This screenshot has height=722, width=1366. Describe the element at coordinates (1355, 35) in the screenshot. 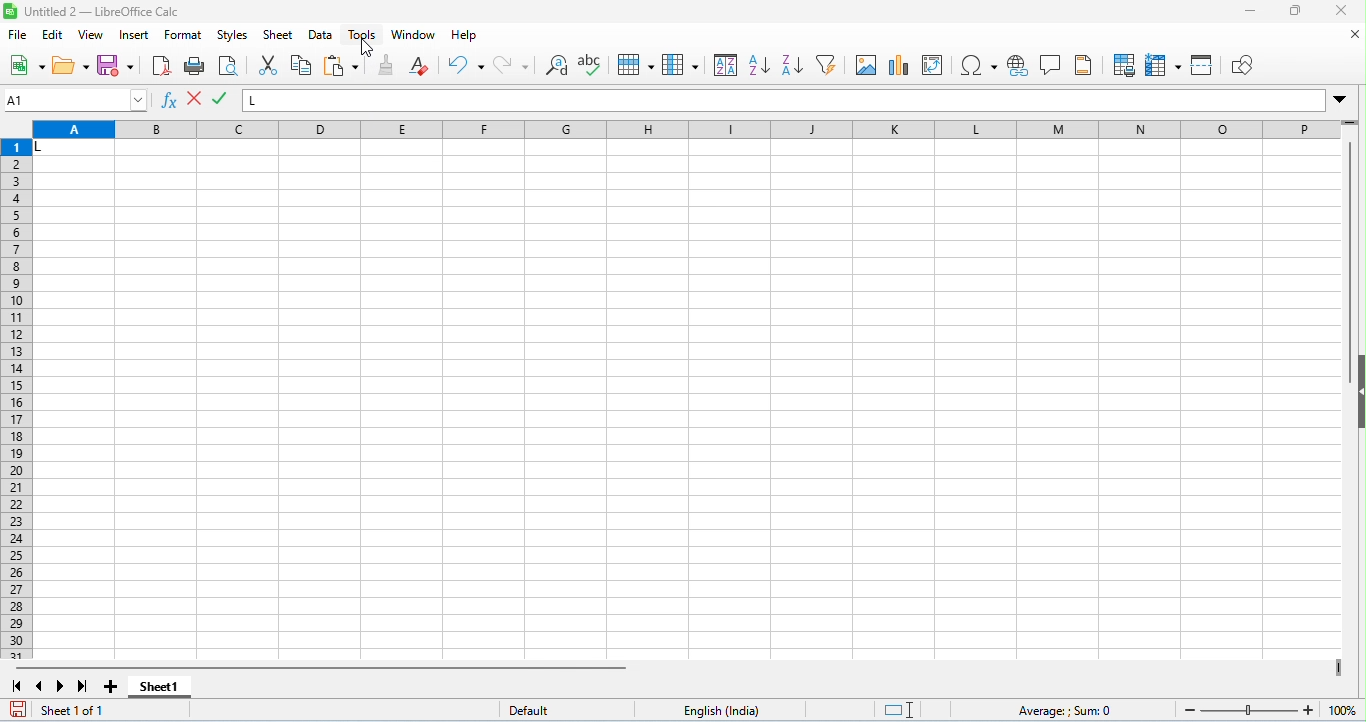

I see `close` at that location.